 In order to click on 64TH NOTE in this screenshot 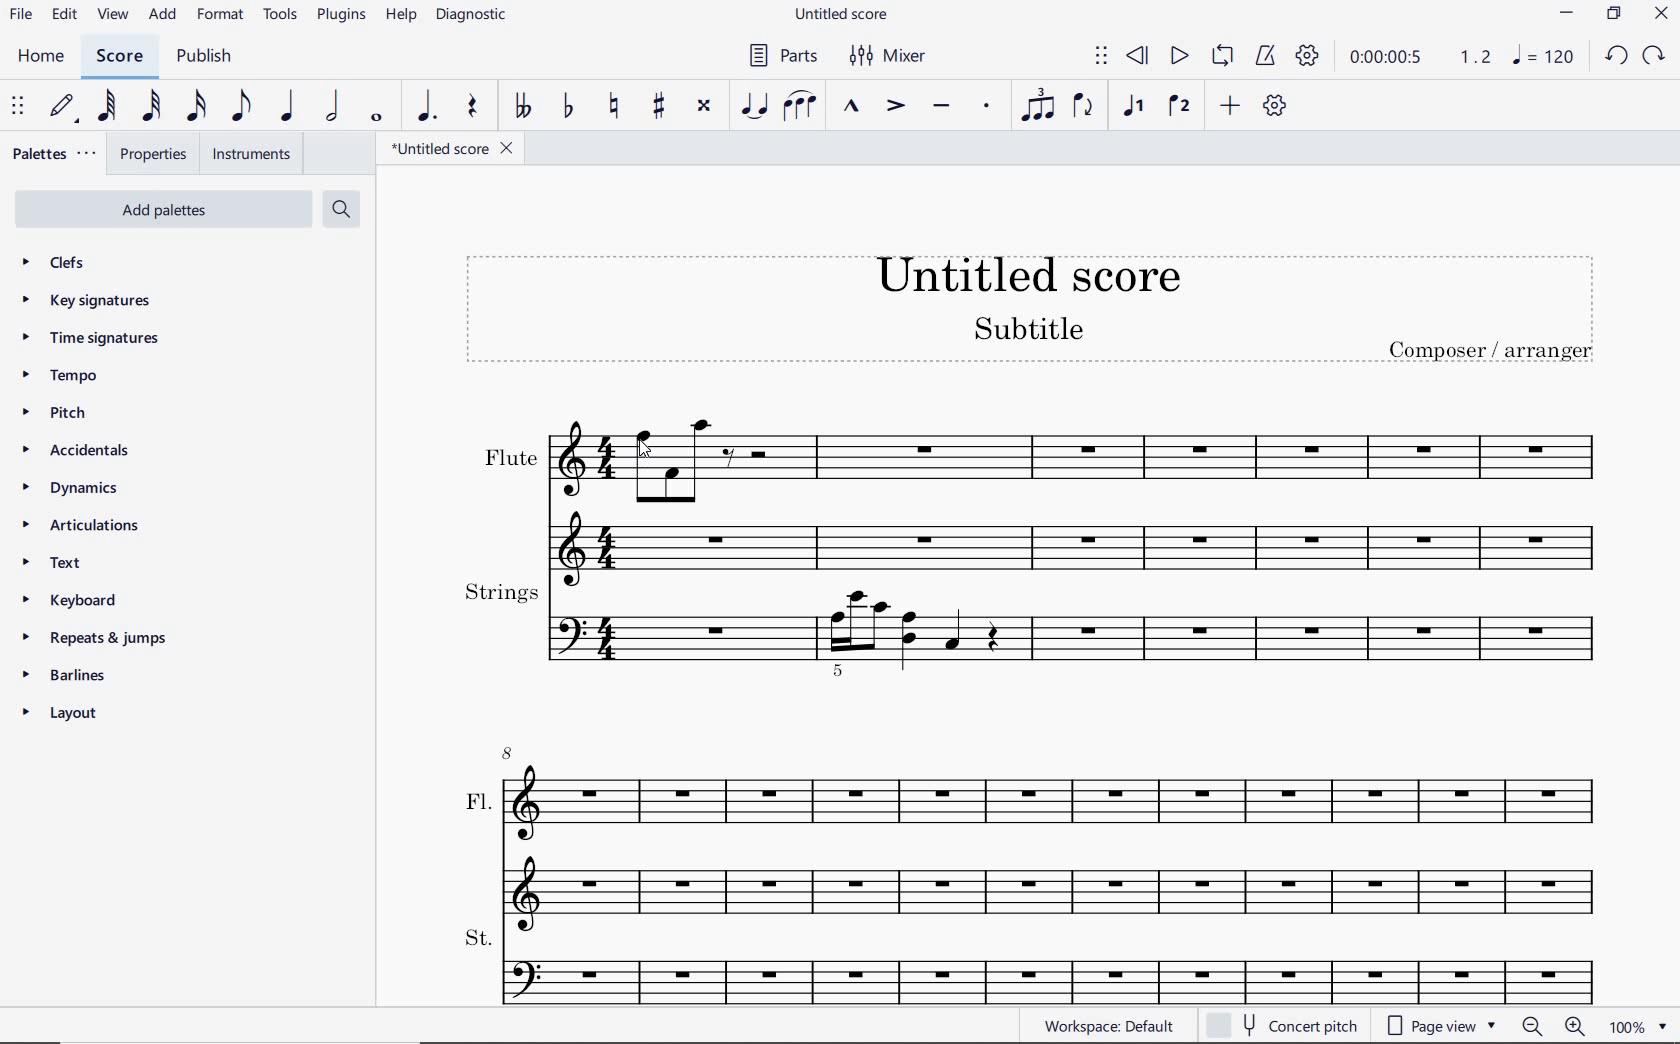, I will do `click(107, 106)`.